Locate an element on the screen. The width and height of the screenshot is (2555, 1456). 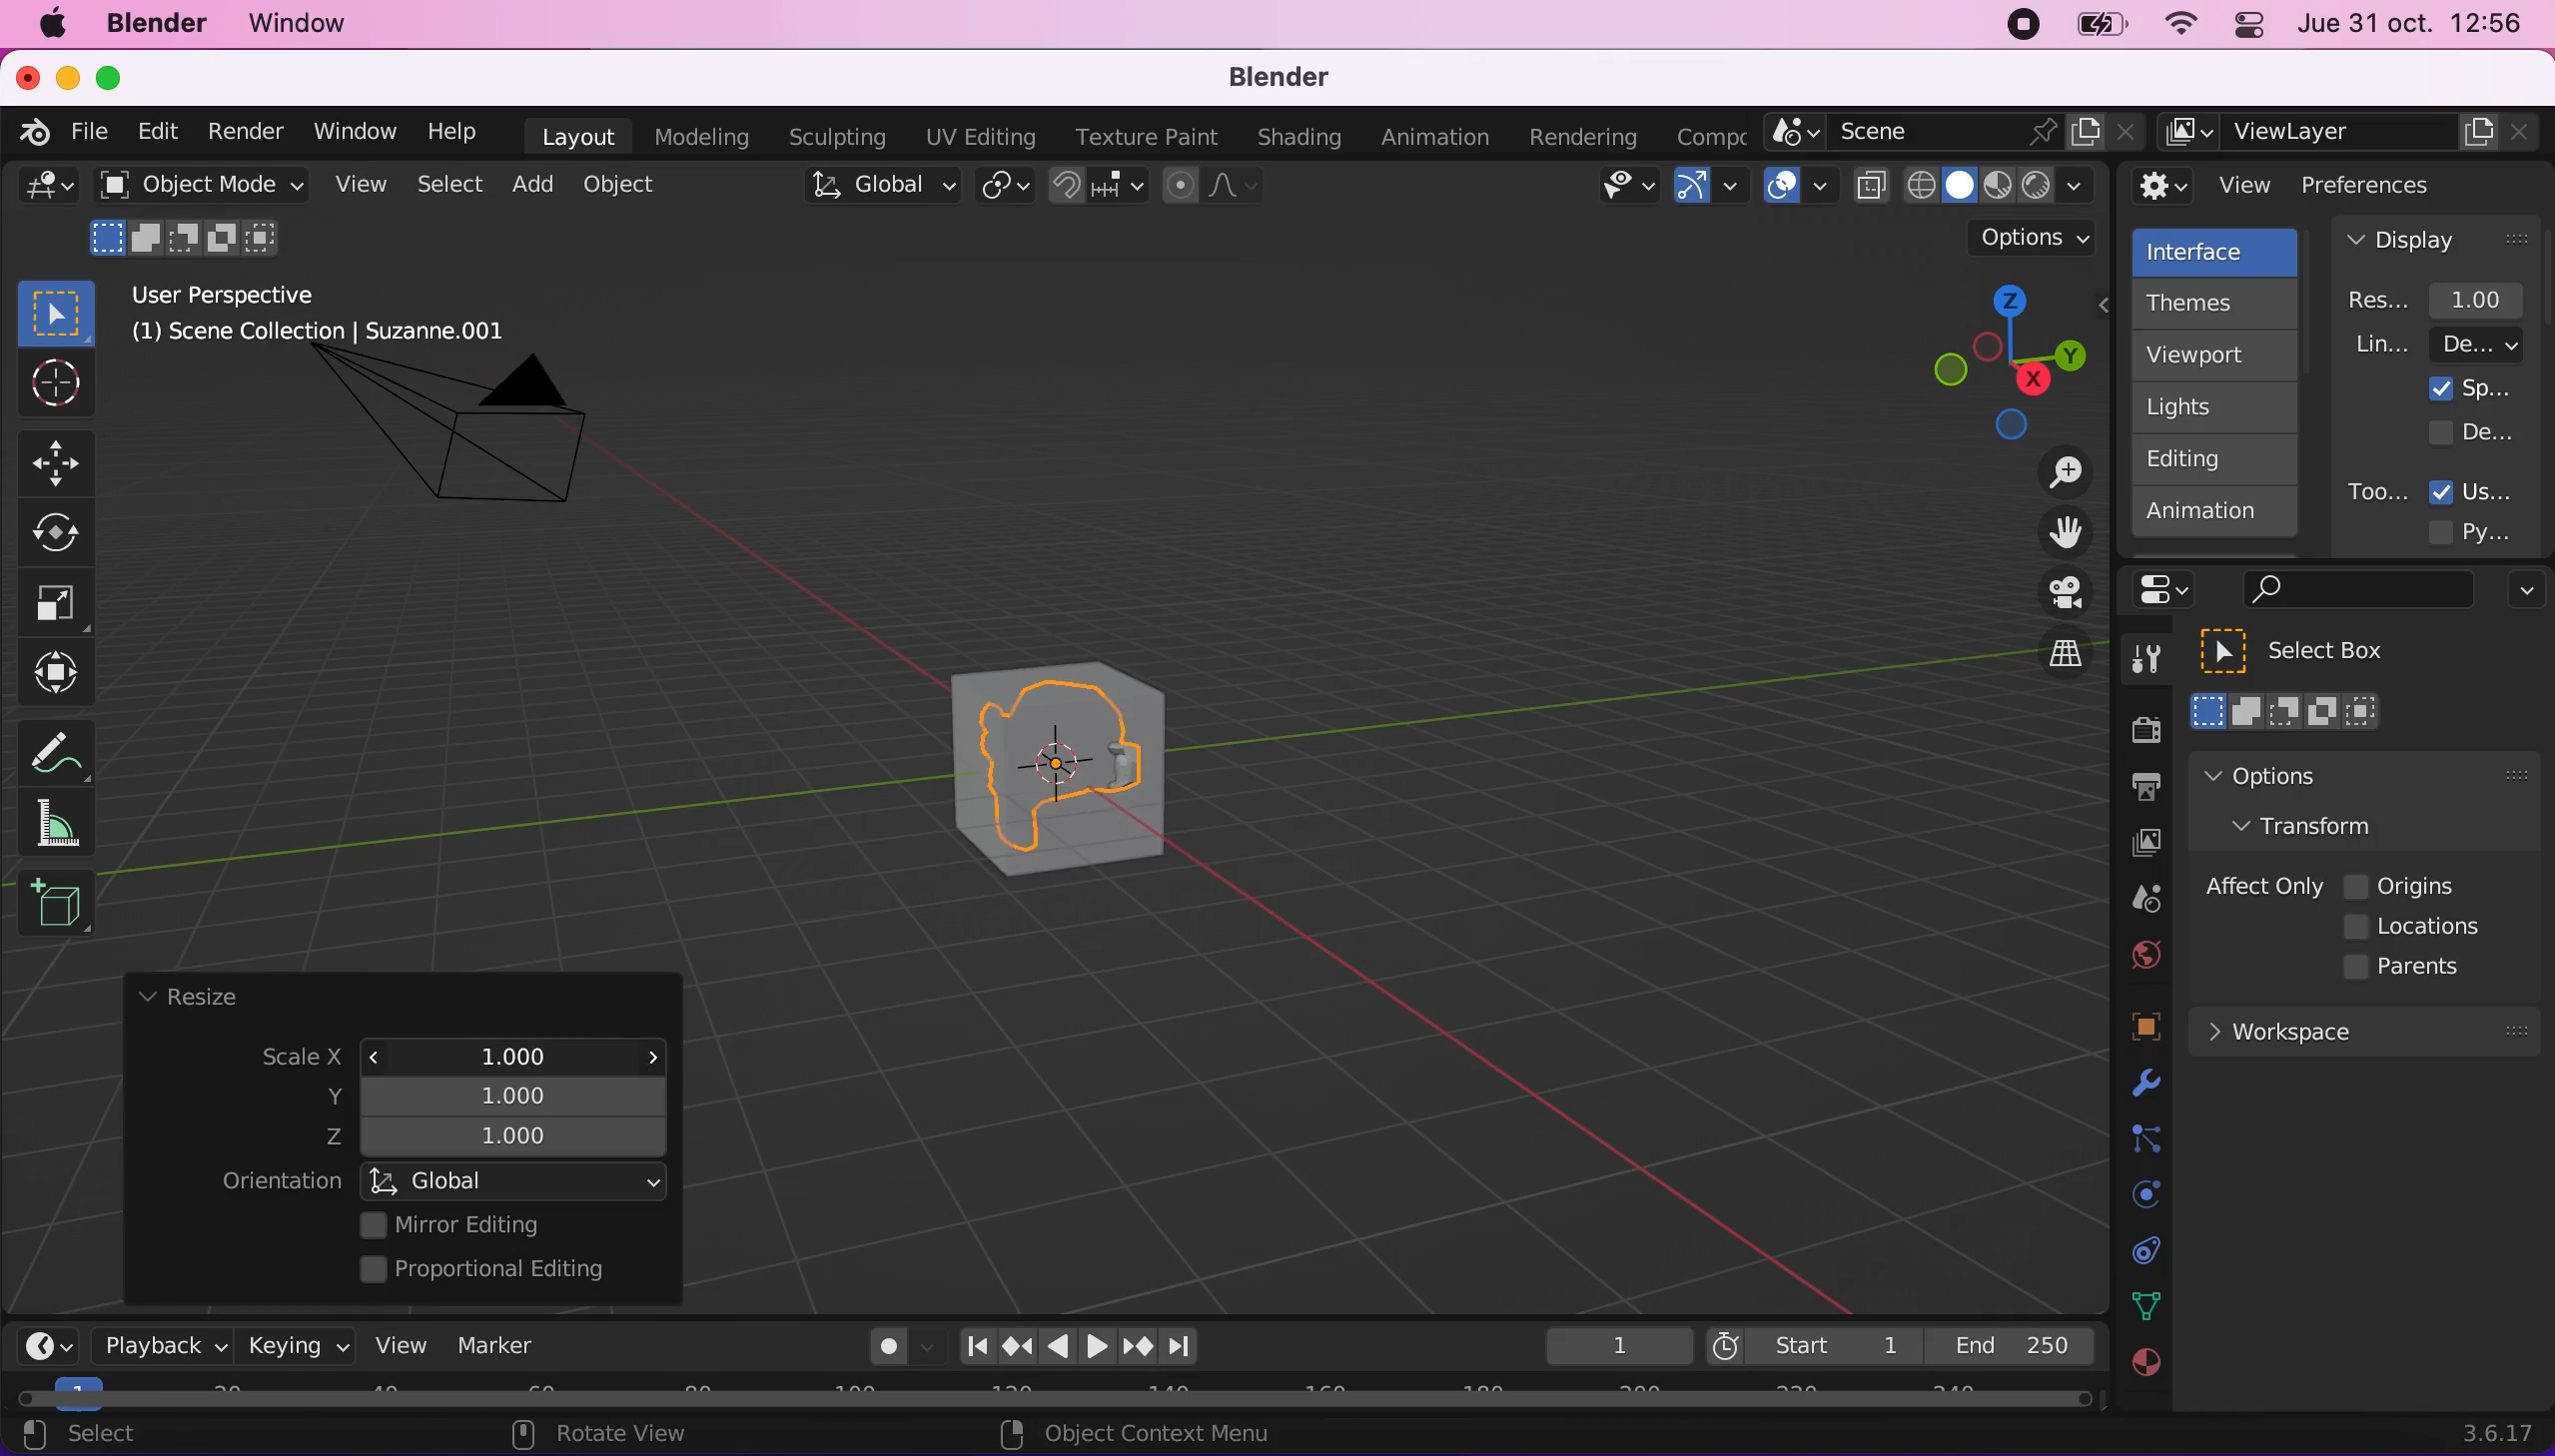
preferences is located at coordinates (2400, 184).